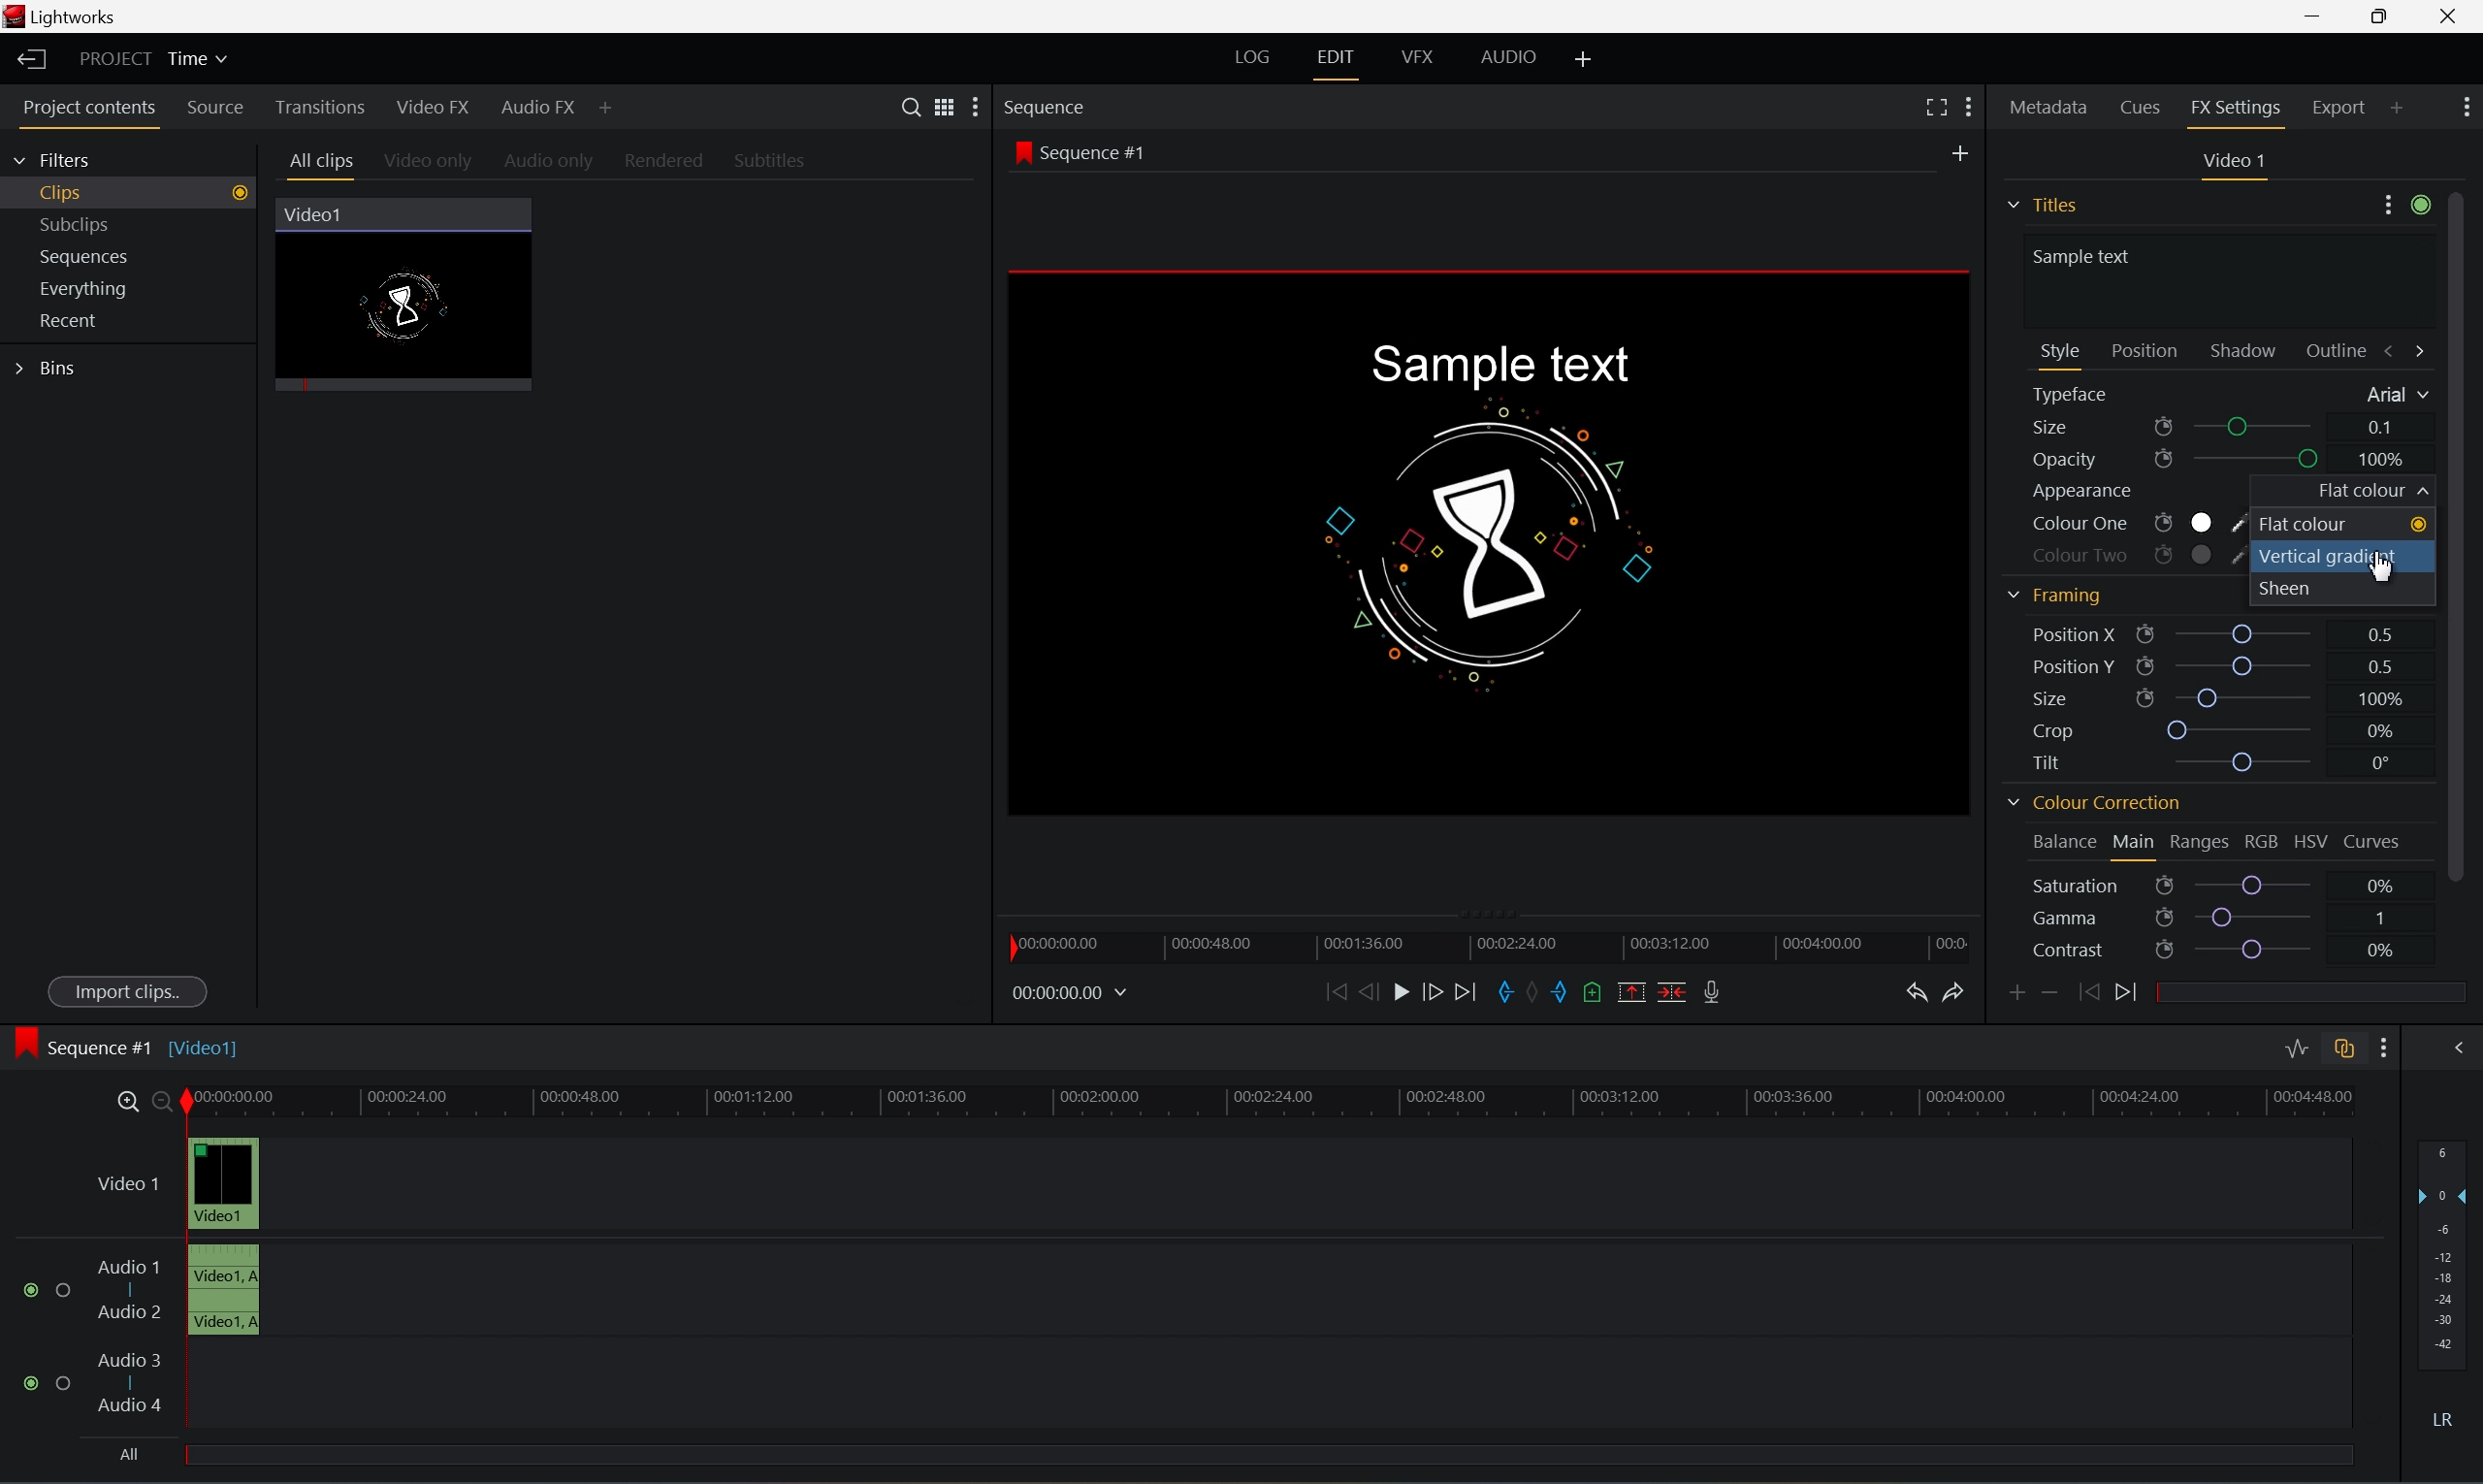 Image resolution: width=2483 pixels, height=1484 pixels. I want to click on All, so click(129, 1451).